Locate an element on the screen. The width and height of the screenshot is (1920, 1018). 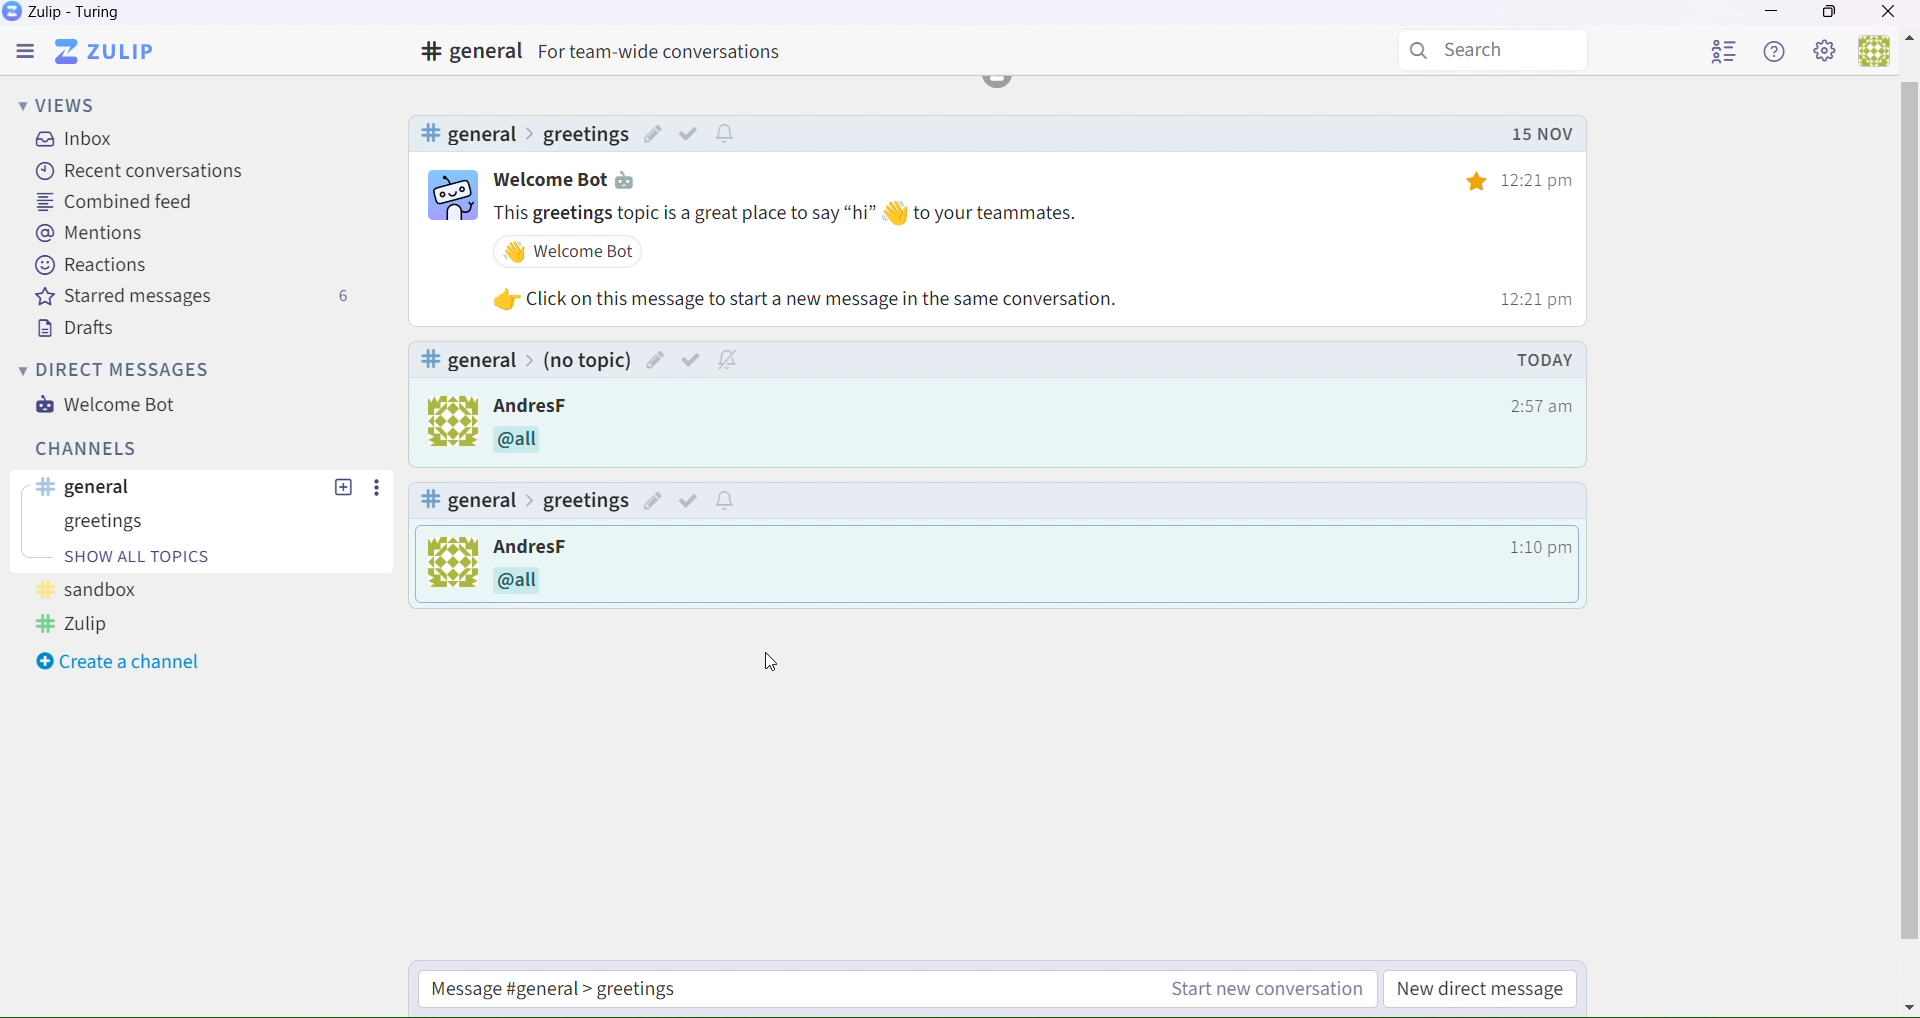
Menu is located at coordinates (30, 50).